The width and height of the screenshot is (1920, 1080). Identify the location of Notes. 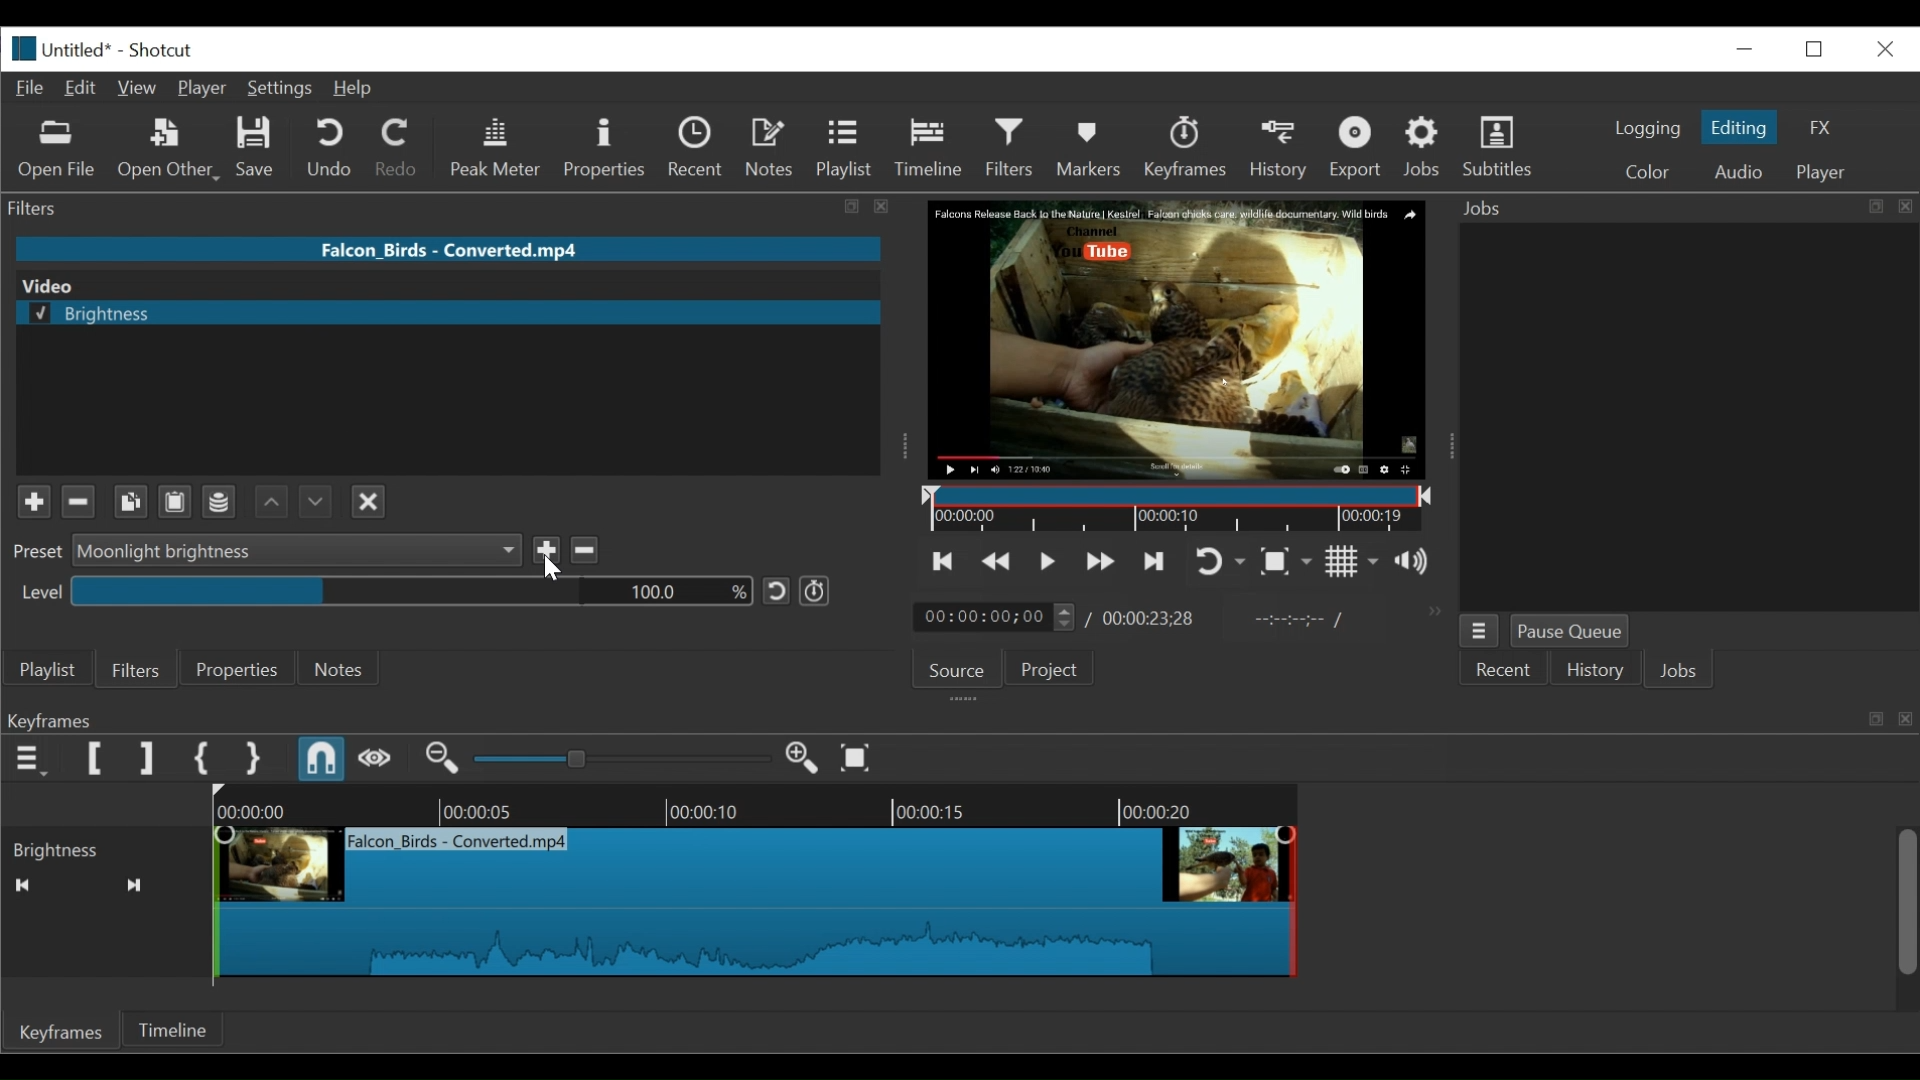
(771, 147).